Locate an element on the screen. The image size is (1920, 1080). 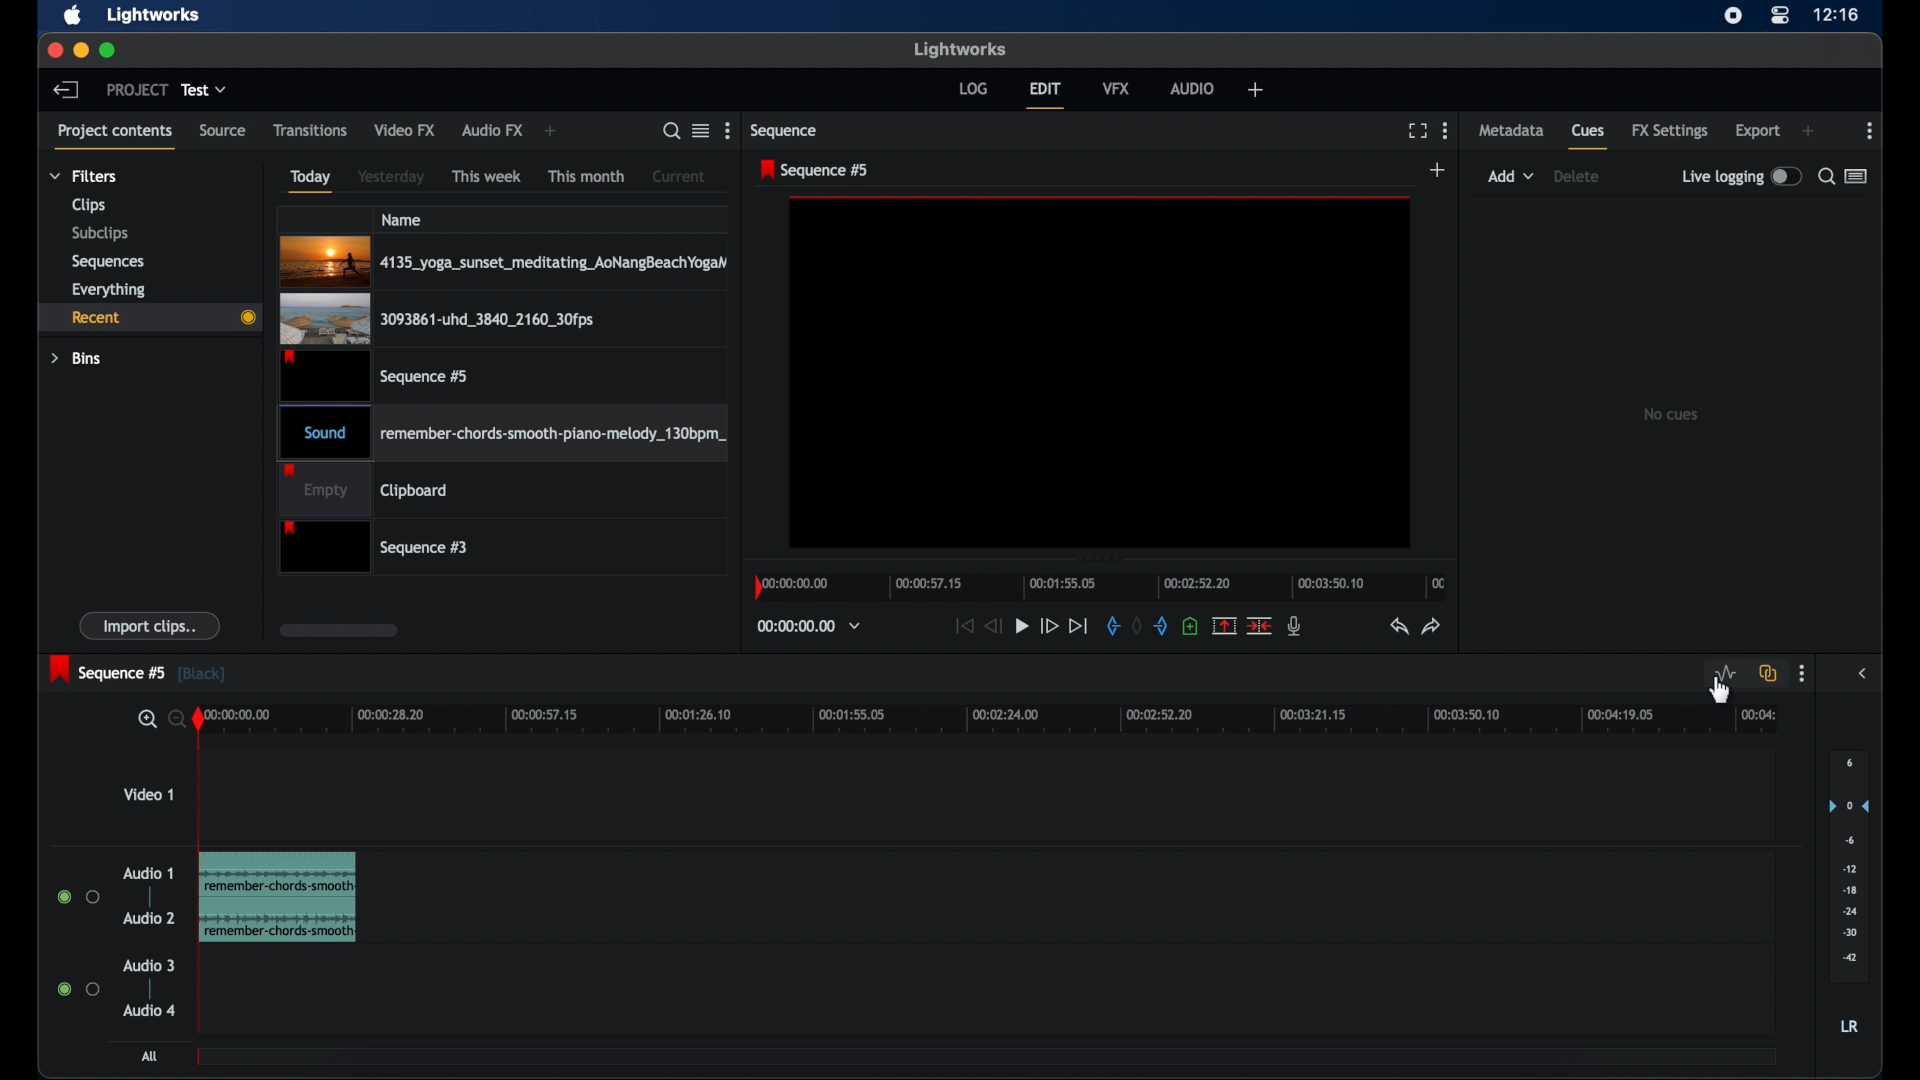
search is located at coordinates (671, 131).